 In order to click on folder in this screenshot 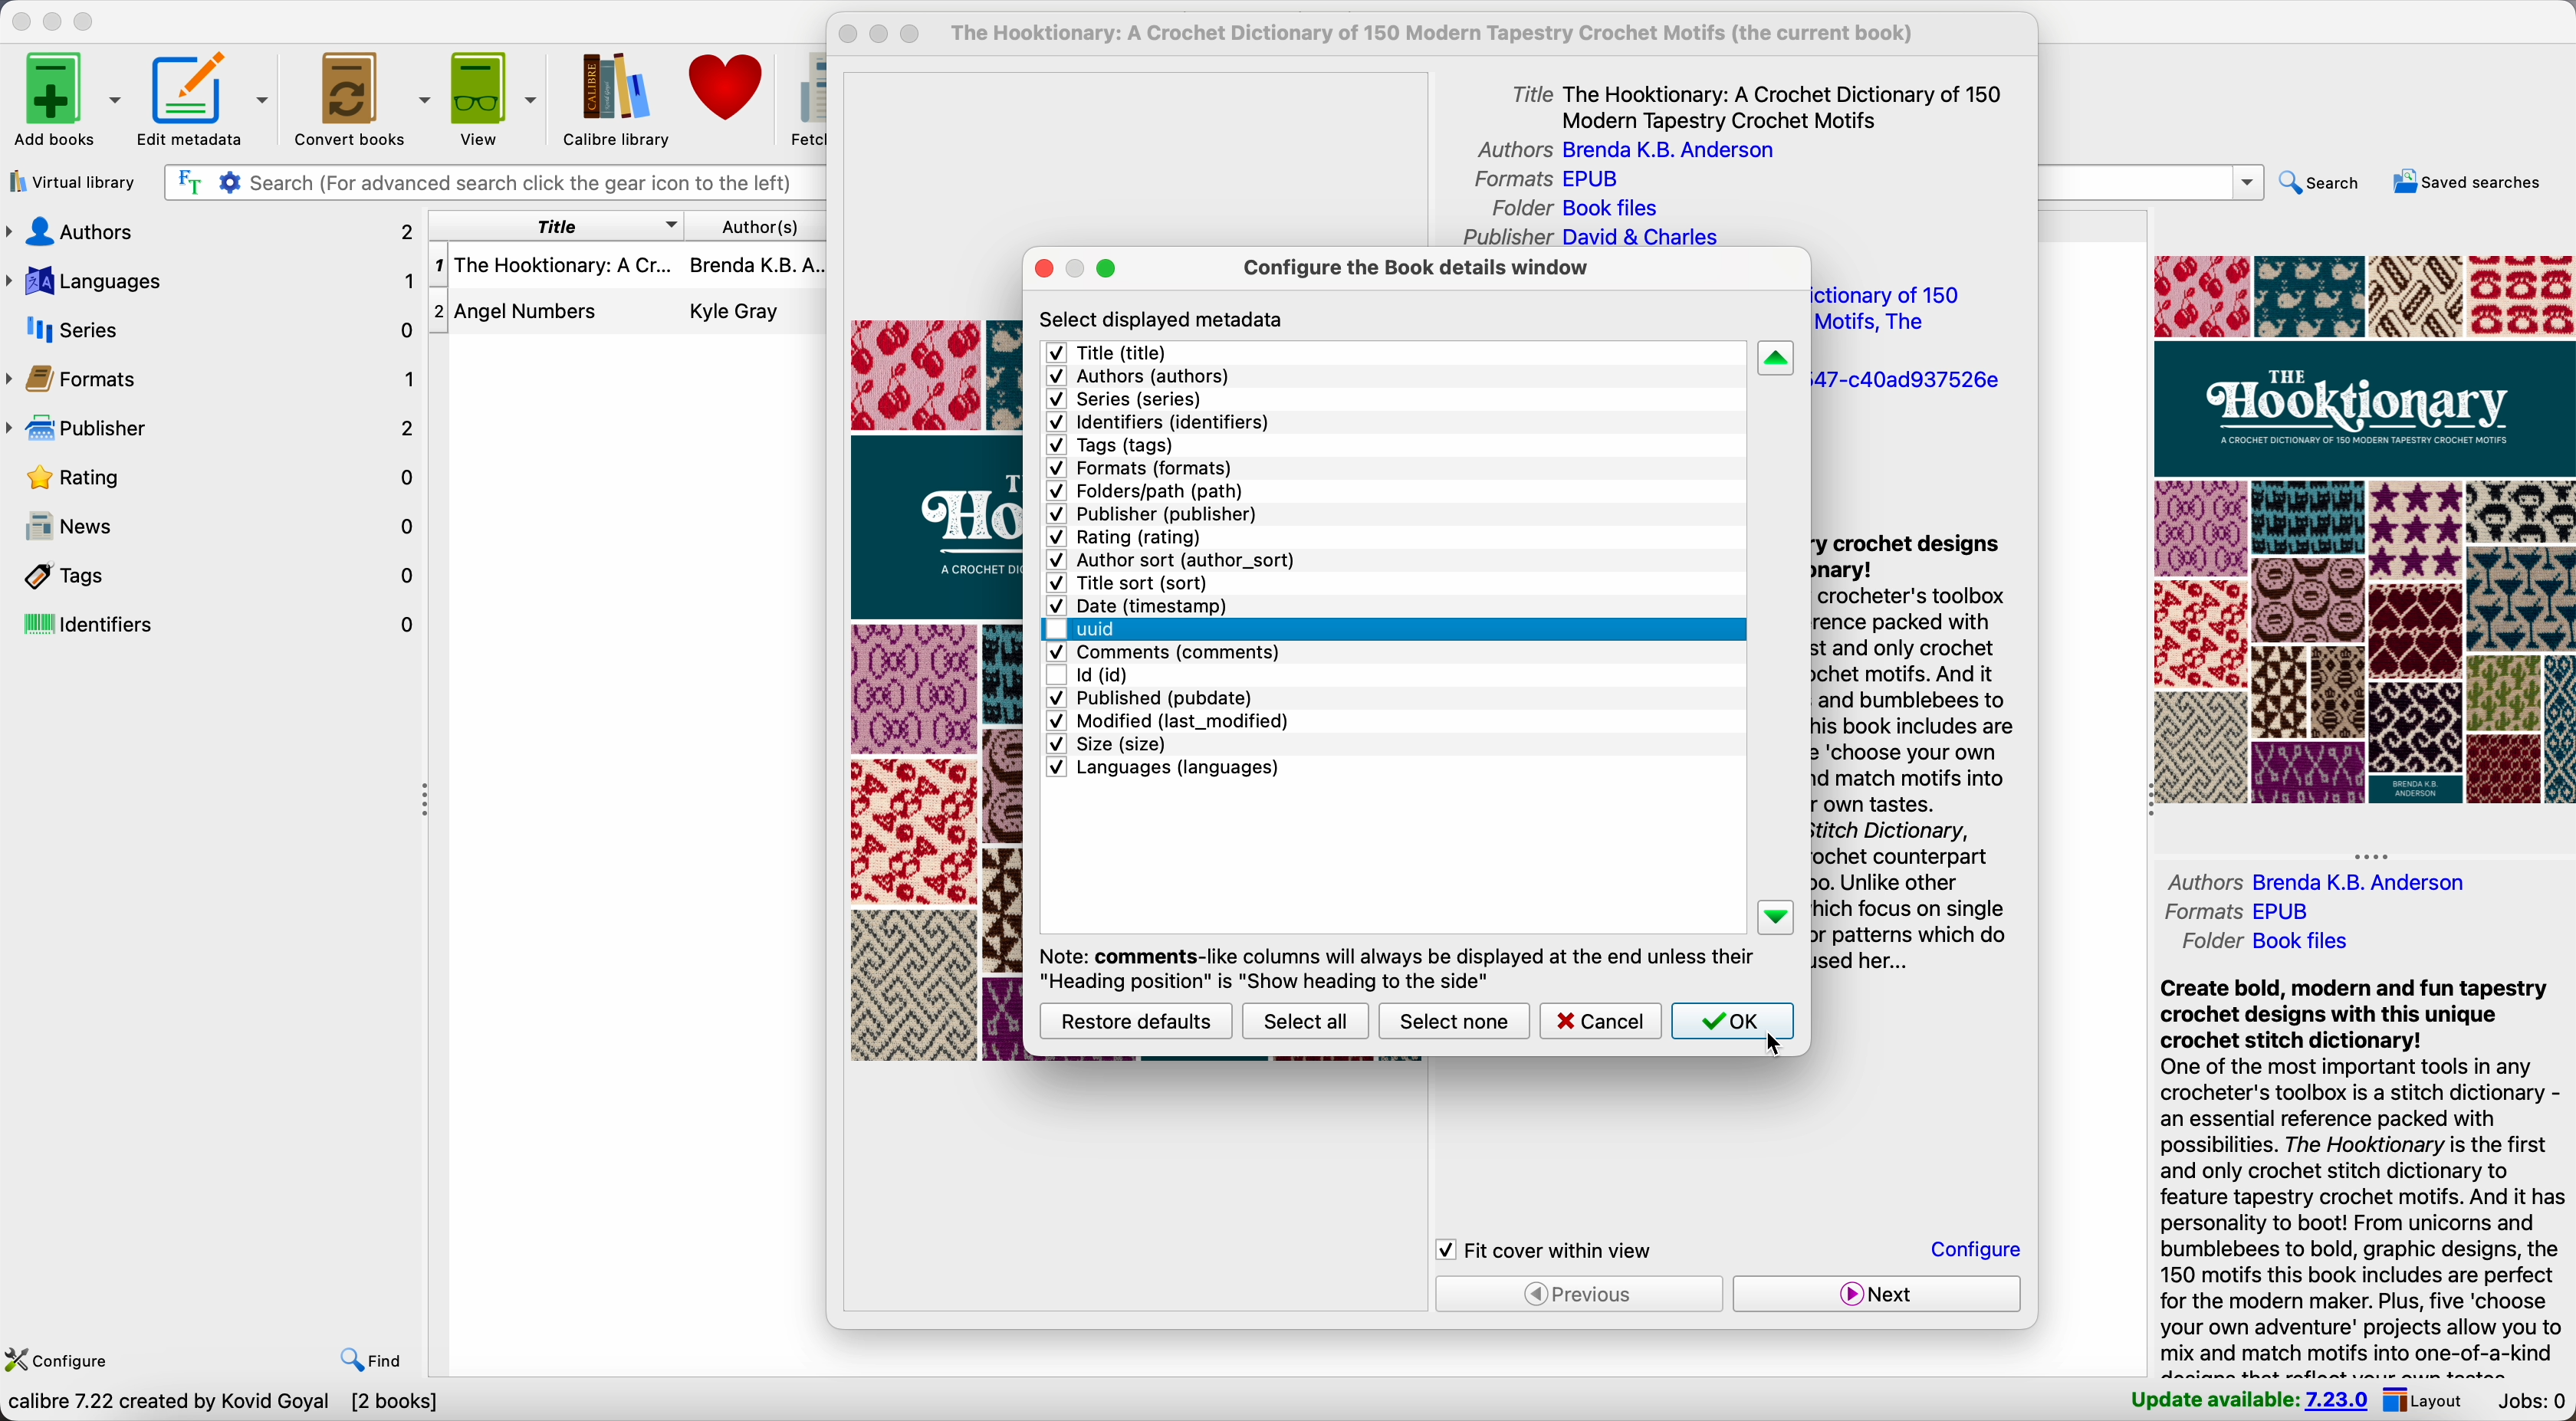, I will do `click(2274, 941)`.